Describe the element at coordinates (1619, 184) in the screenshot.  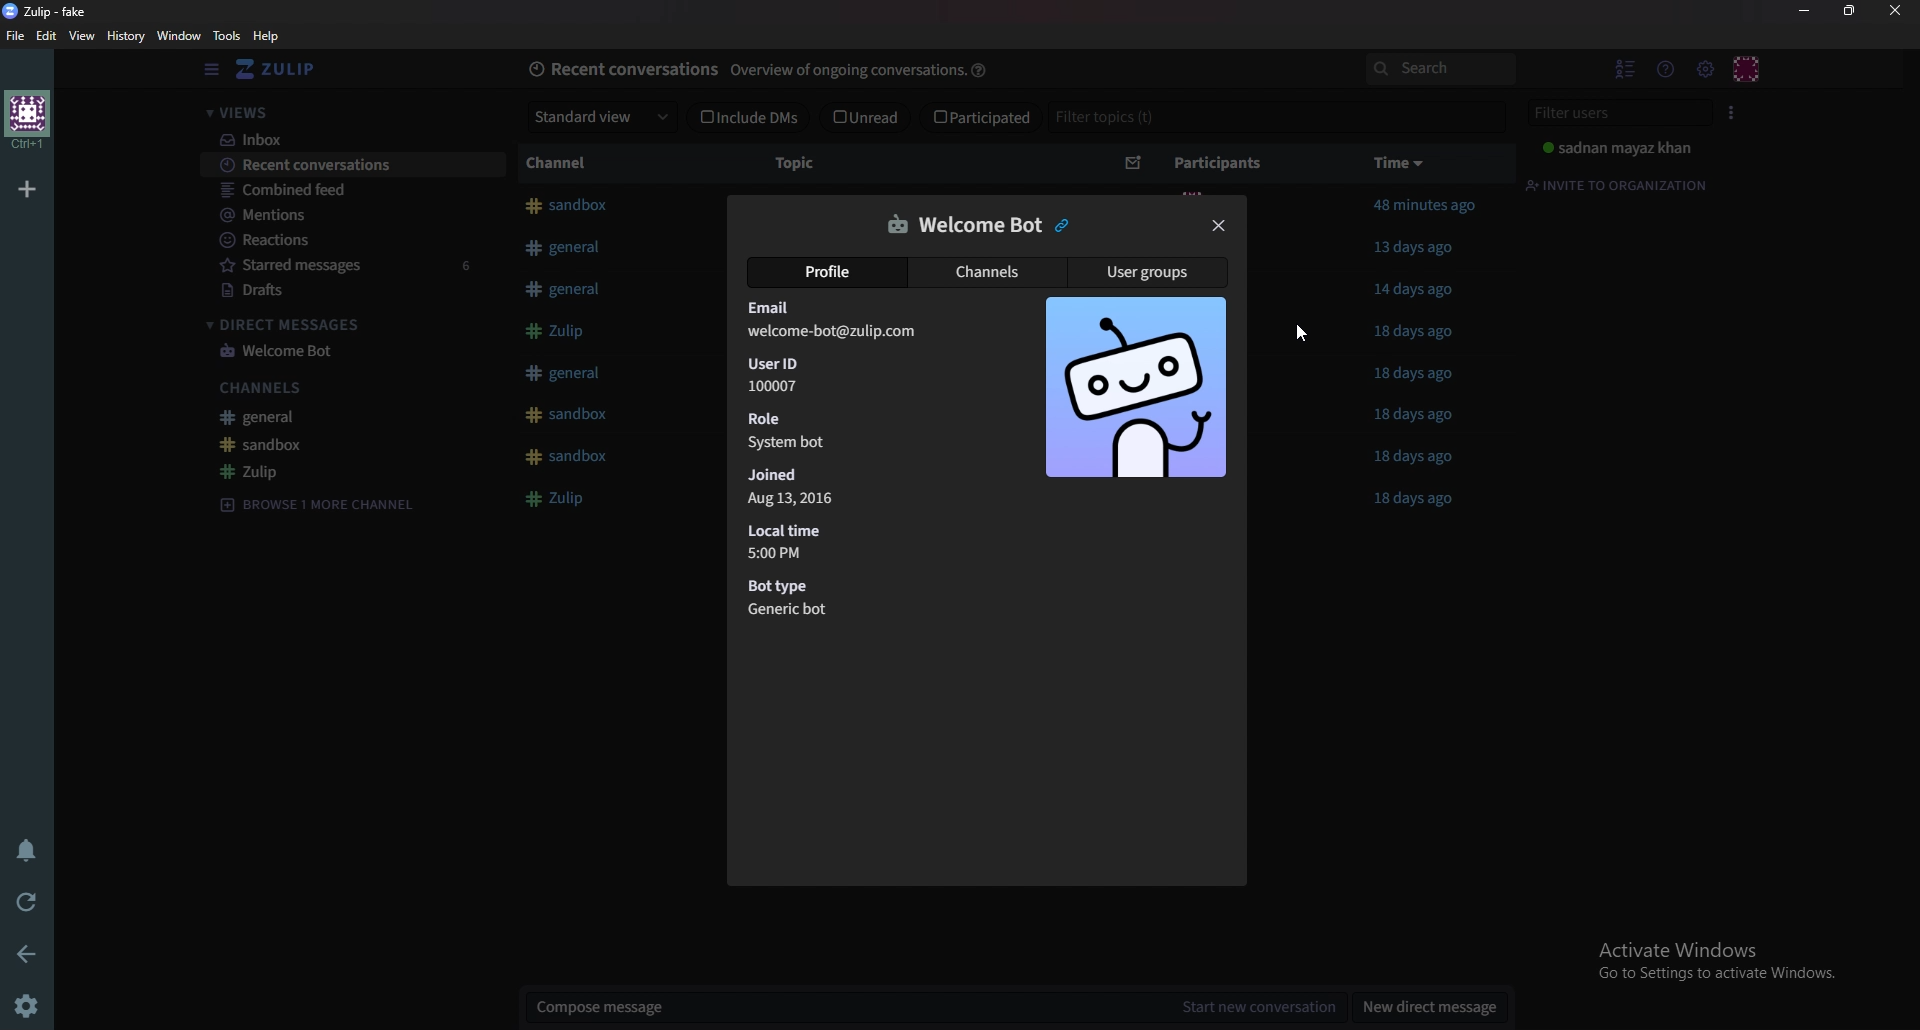
I see `Invite to organization` at that location.